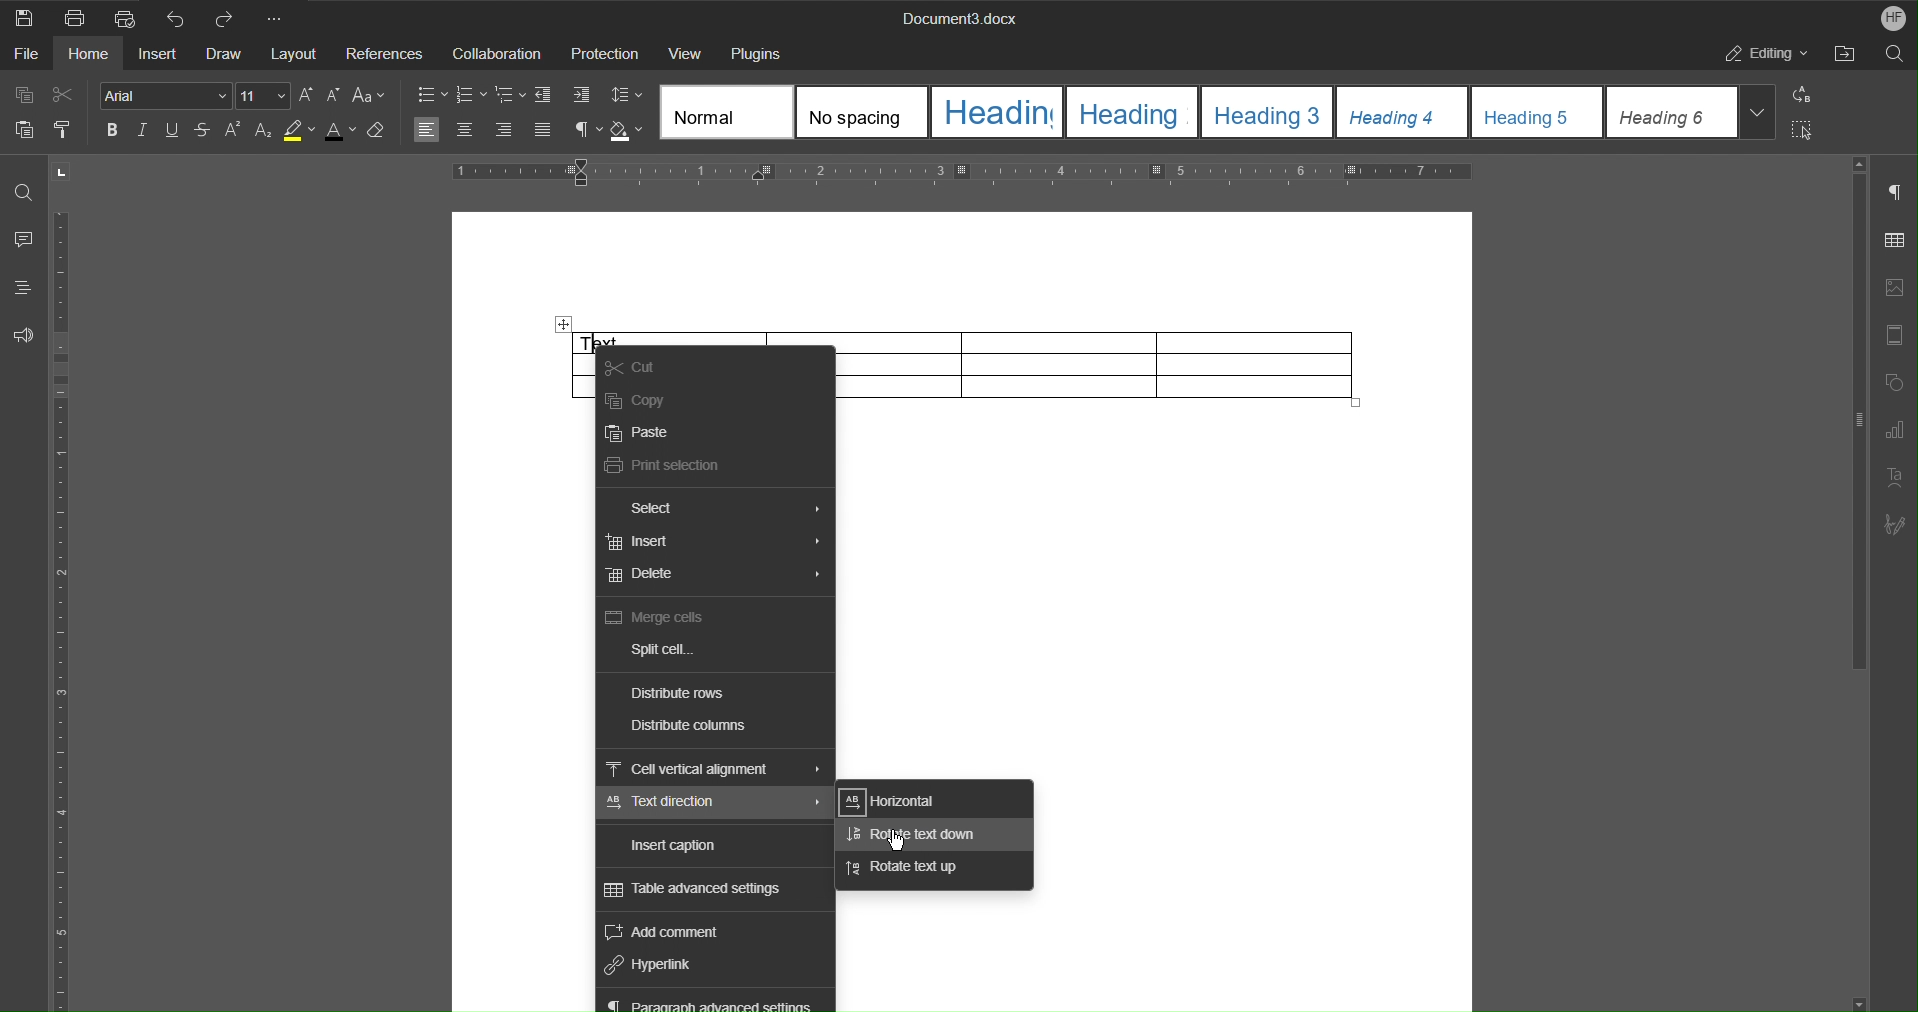 The image size is (1918, 1012). What do you see at coordinates (1762, 53) in the screenshot?
I see `Editing` at bounding box center [1762, 53].